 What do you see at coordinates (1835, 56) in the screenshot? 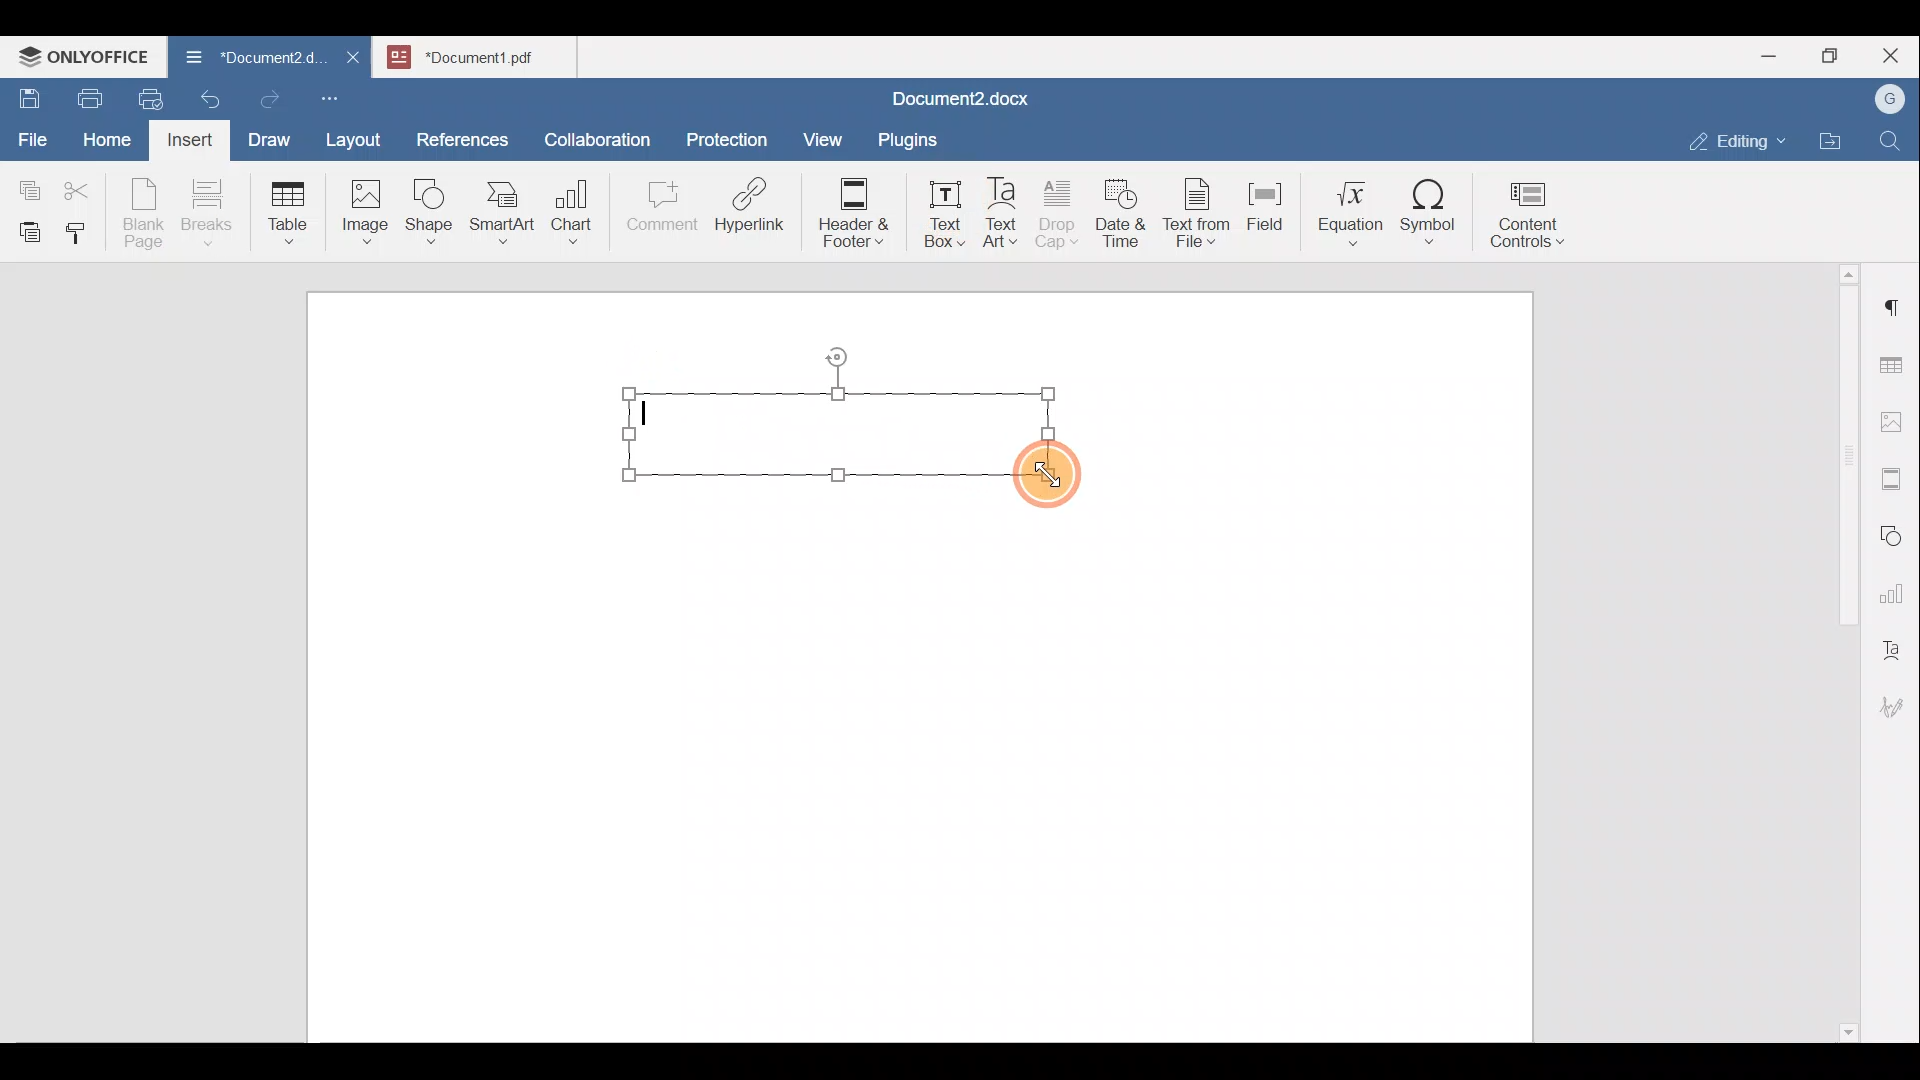
I see `Maximize` at bounding box center [1835, 56].